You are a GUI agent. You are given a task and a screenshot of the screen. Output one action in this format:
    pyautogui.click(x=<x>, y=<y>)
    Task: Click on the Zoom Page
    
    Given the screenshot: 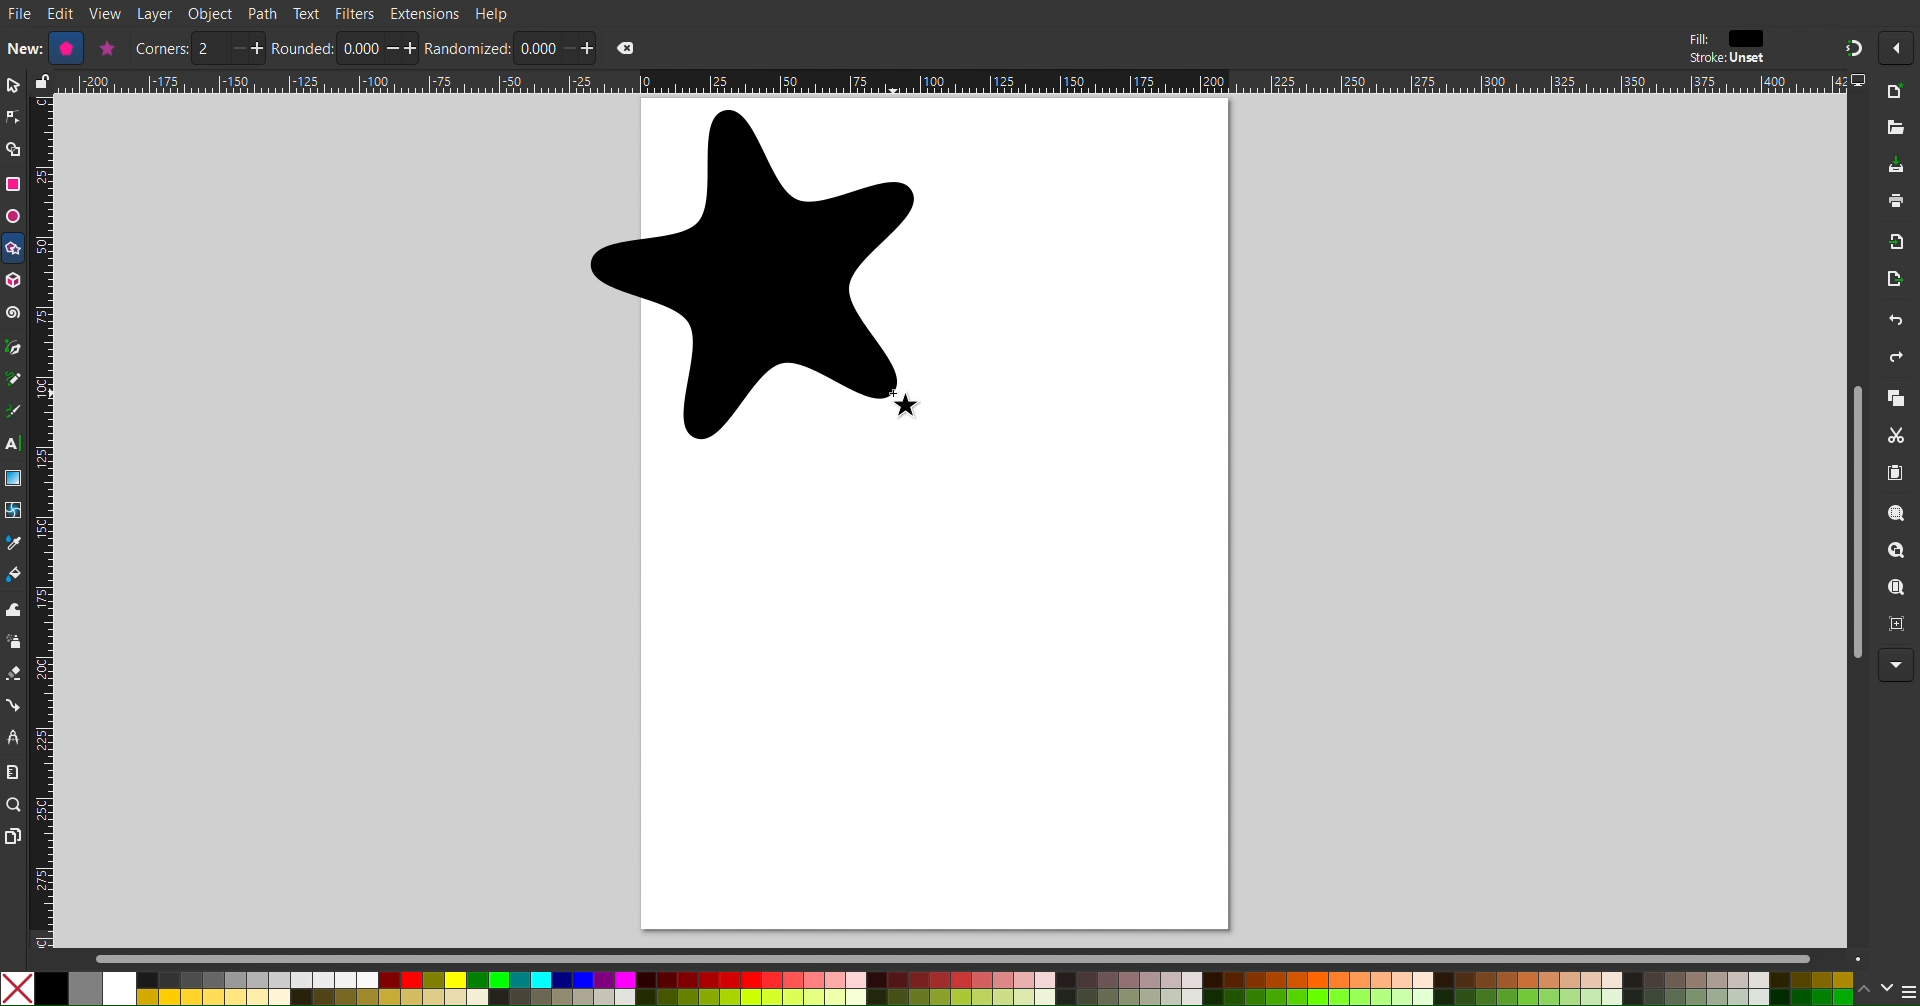 What is the action you would take?
    pyautogui.click(x=1897, y=590)
    